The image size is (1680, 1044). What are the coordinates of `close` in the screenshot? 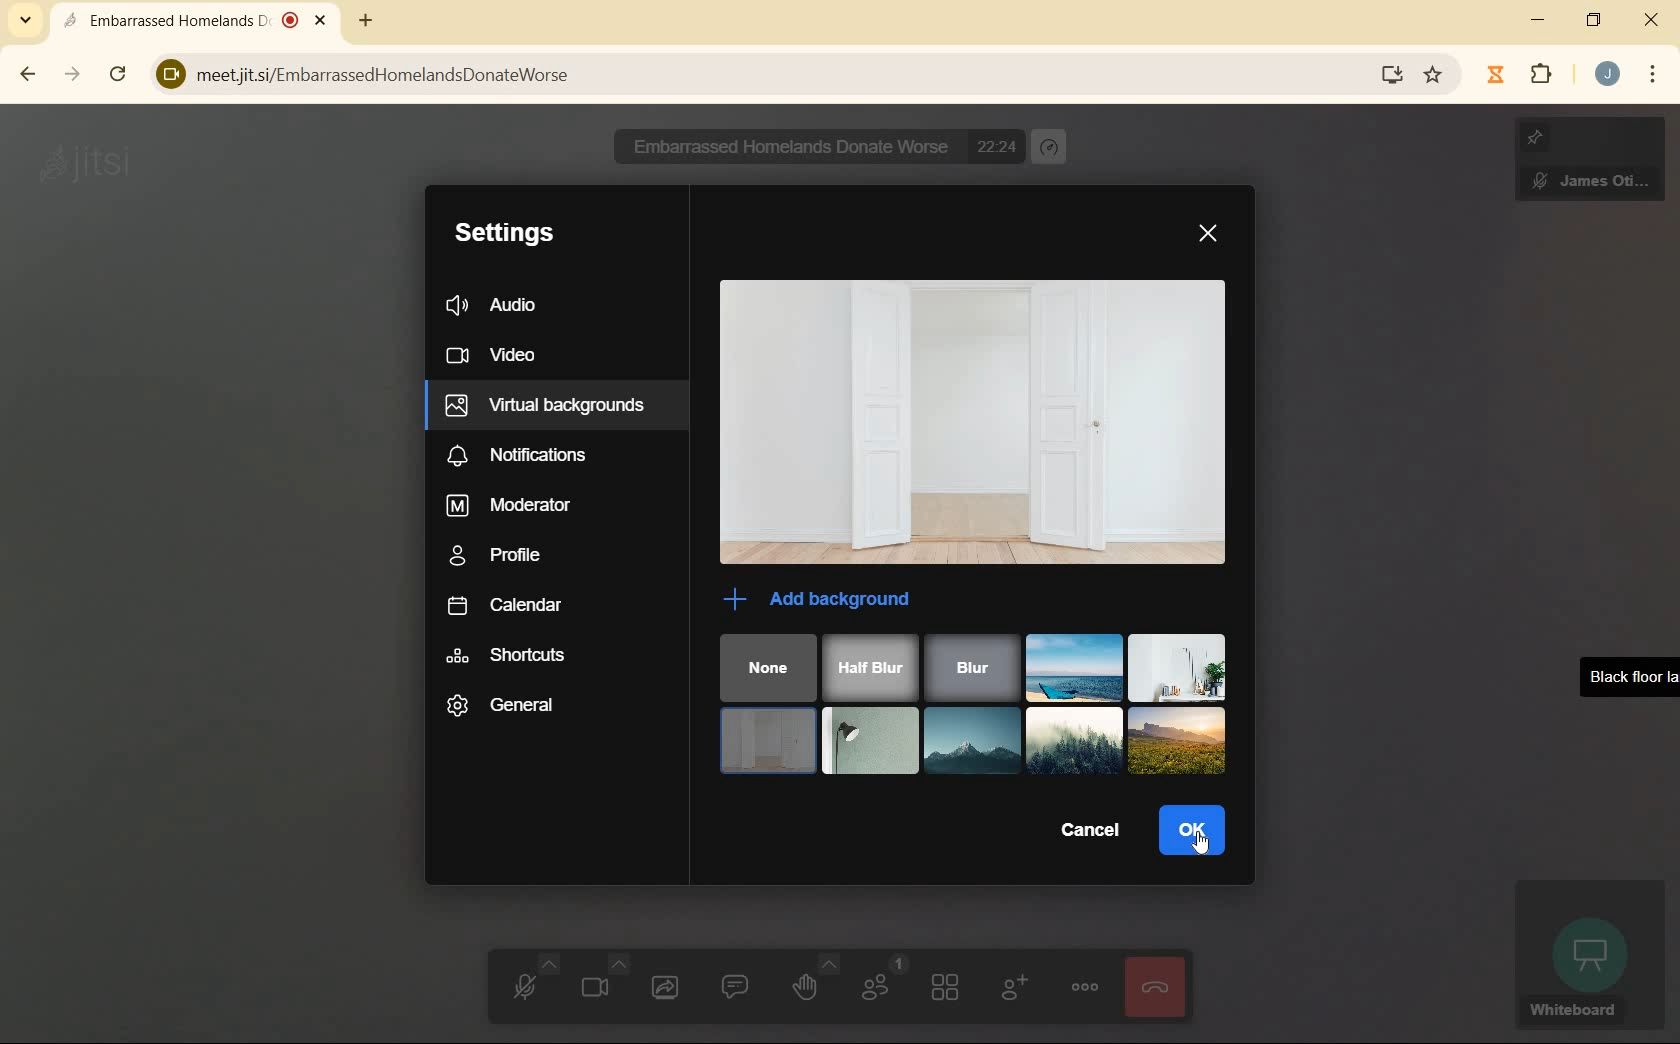 It's located at (1650, 20).